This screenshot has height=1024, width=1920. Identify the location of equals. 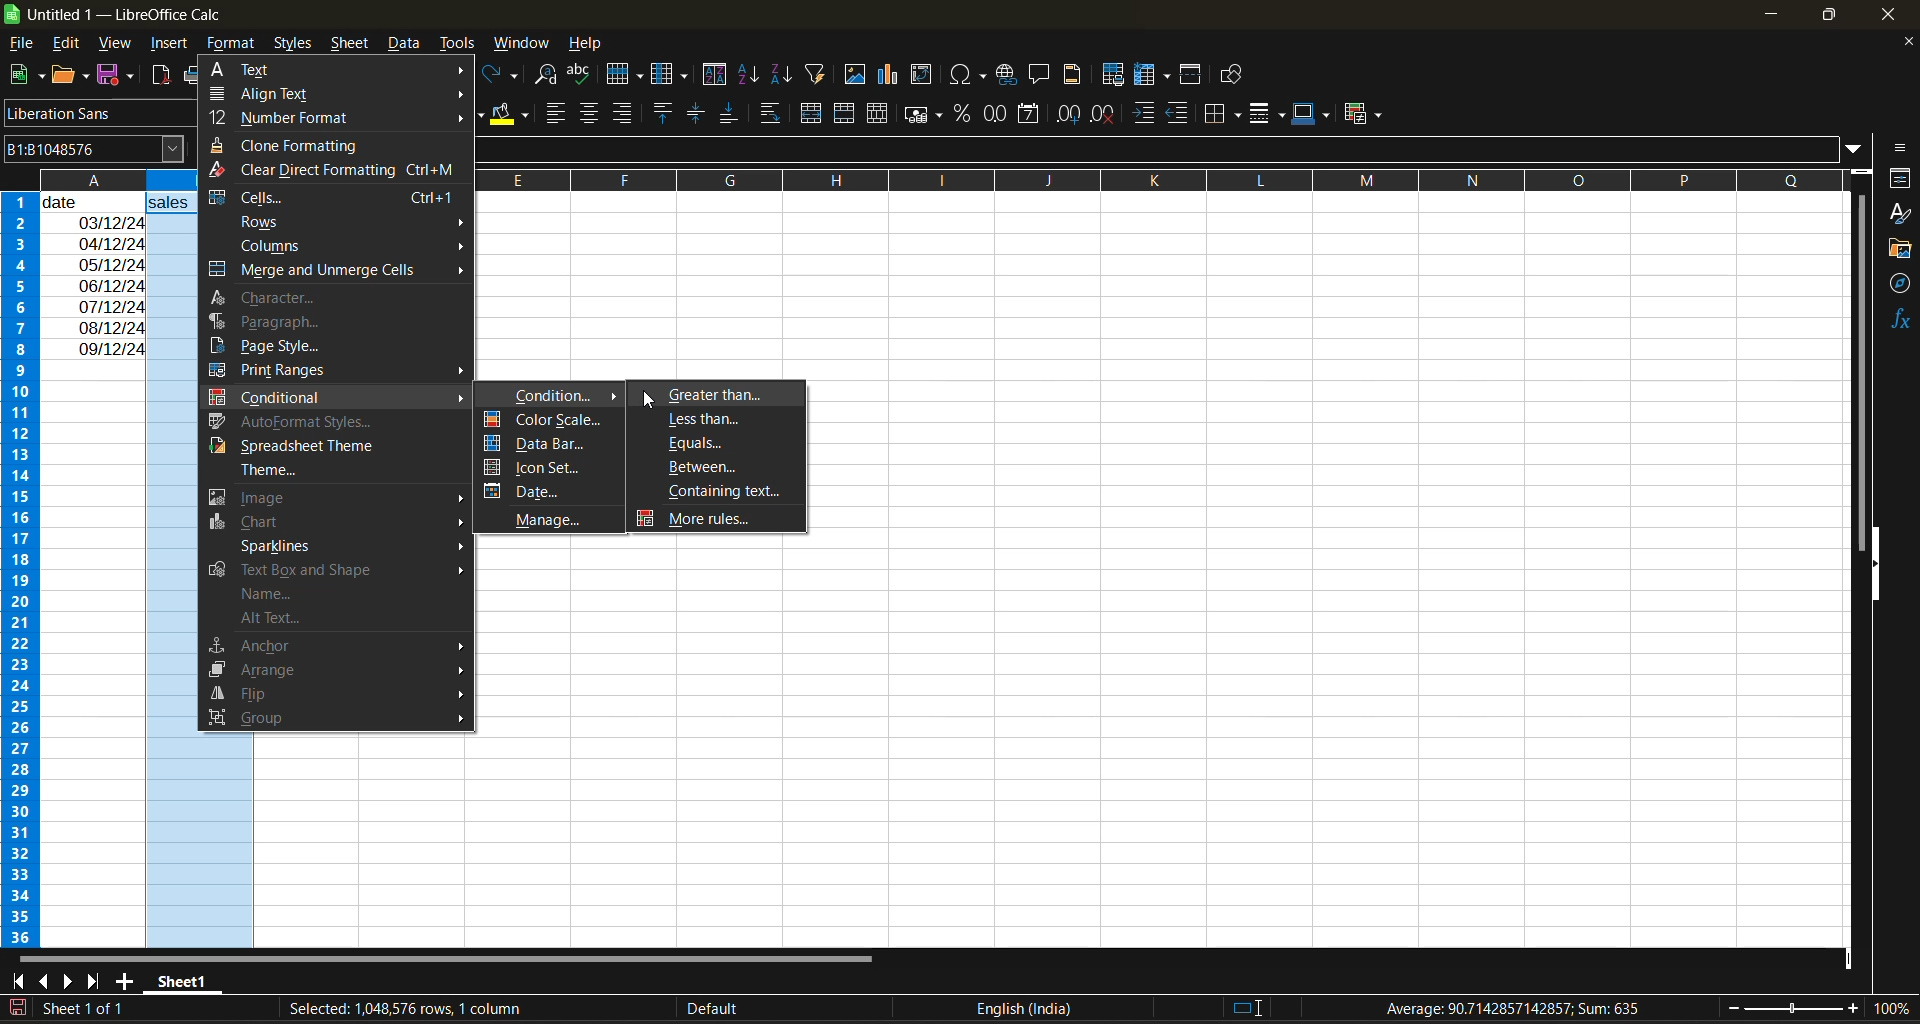
(718, 444).